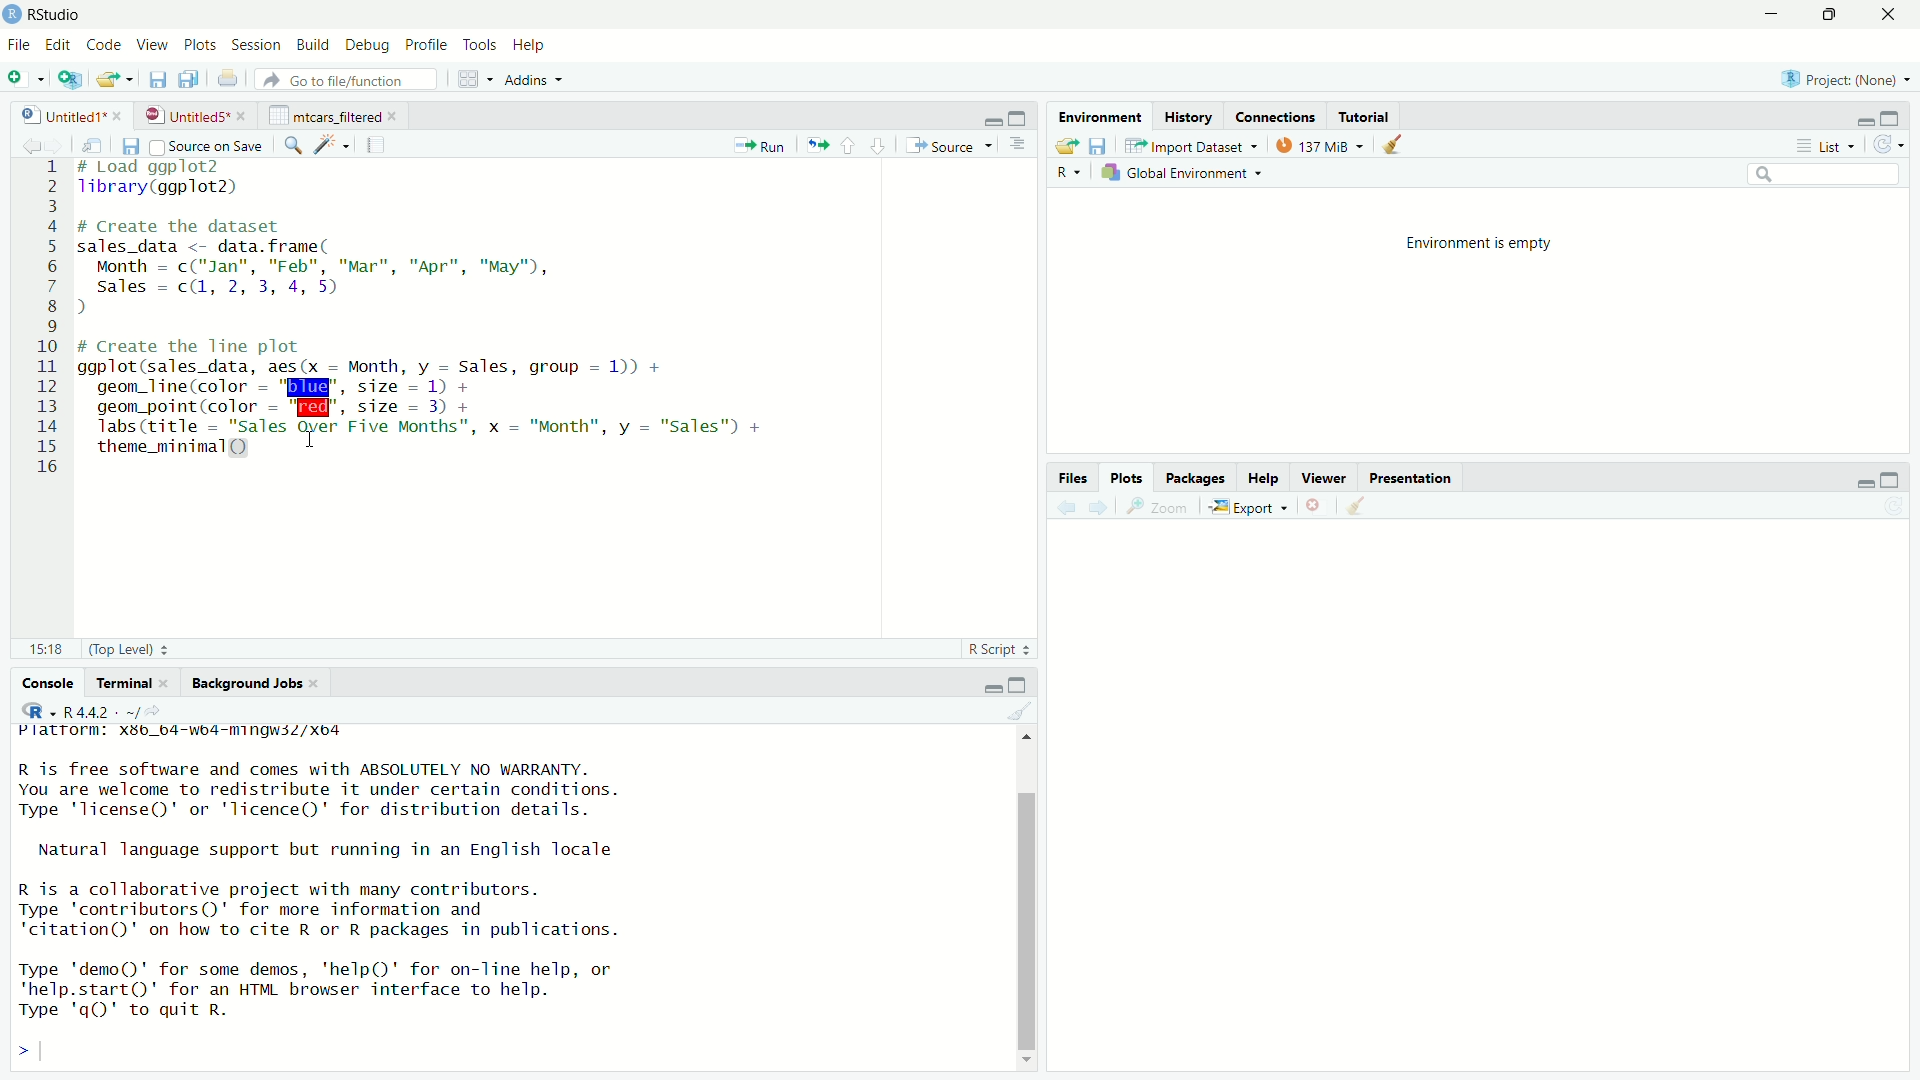 The width and height of the screenshot is (1920, 1080). What do you see at coordinates (184, 116) in the screenshot?
I see `untitled5` at bounding box center [184, 116].